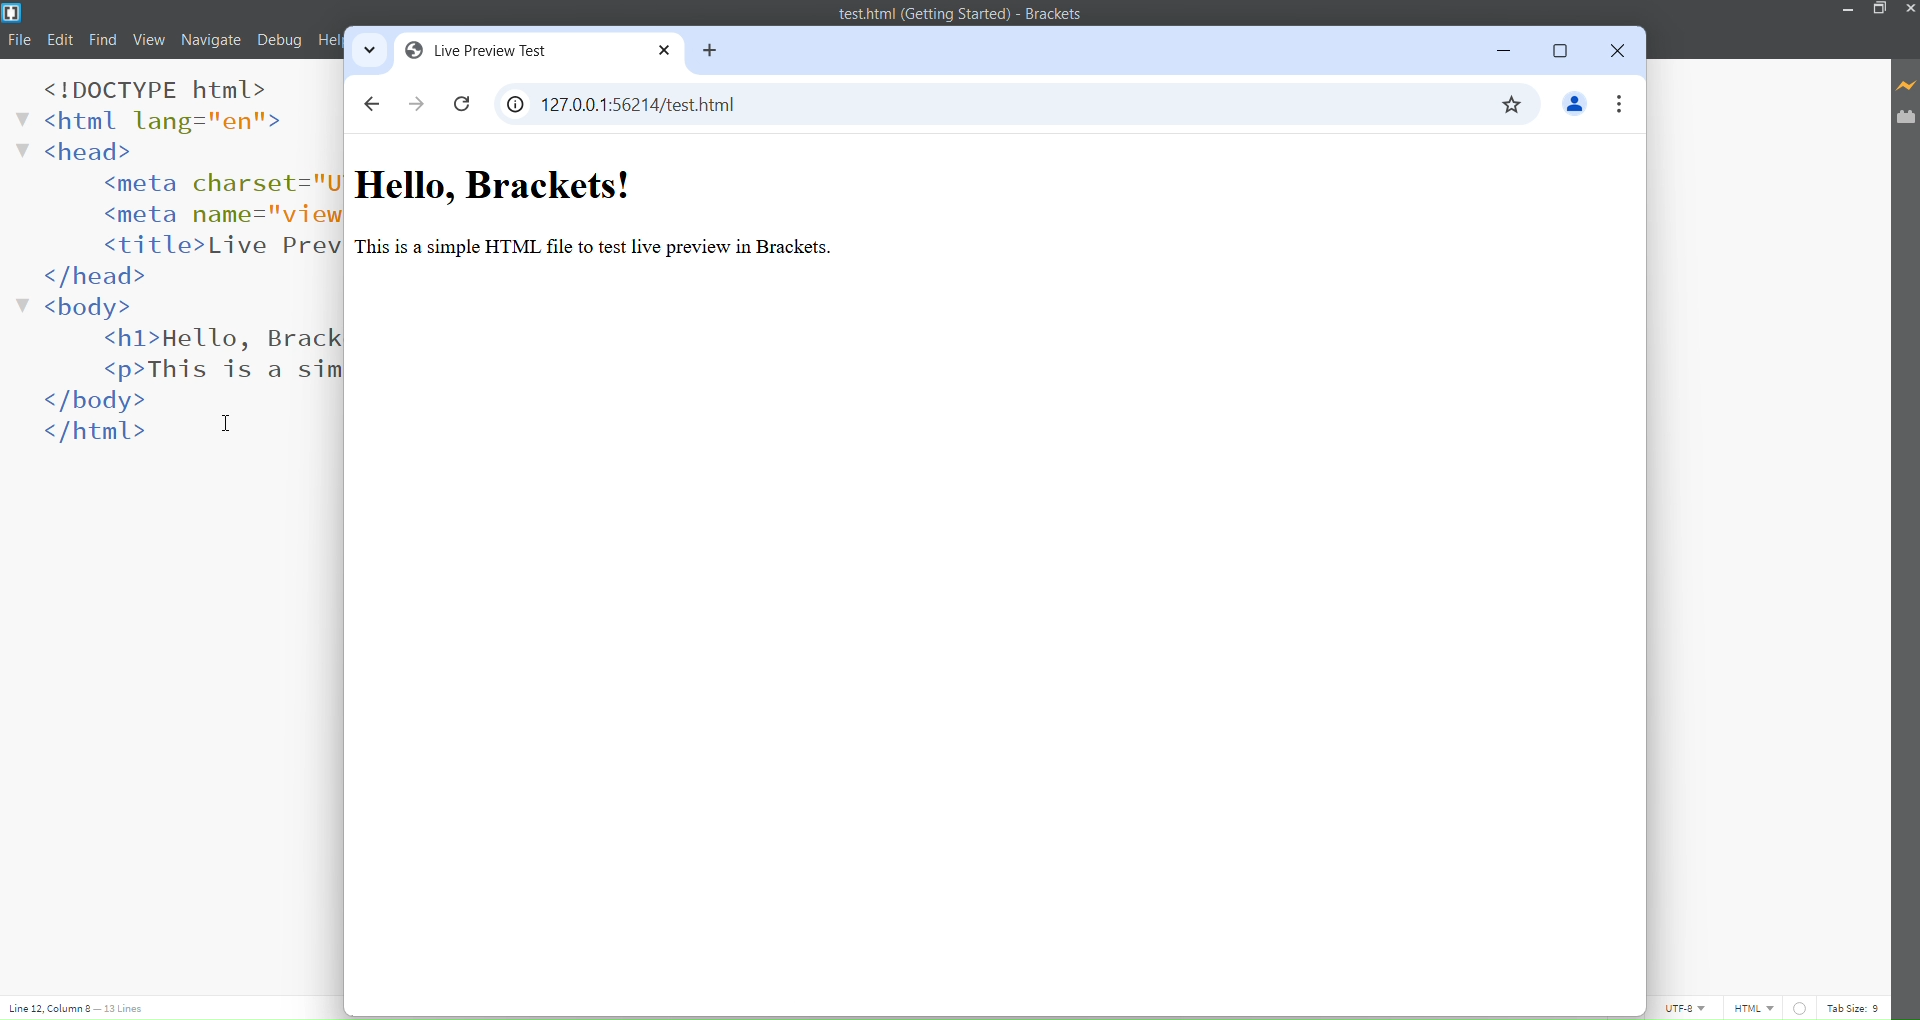 This screenshot has width=1920, height=1020. I want to click on New Tab, so click(714, 52).